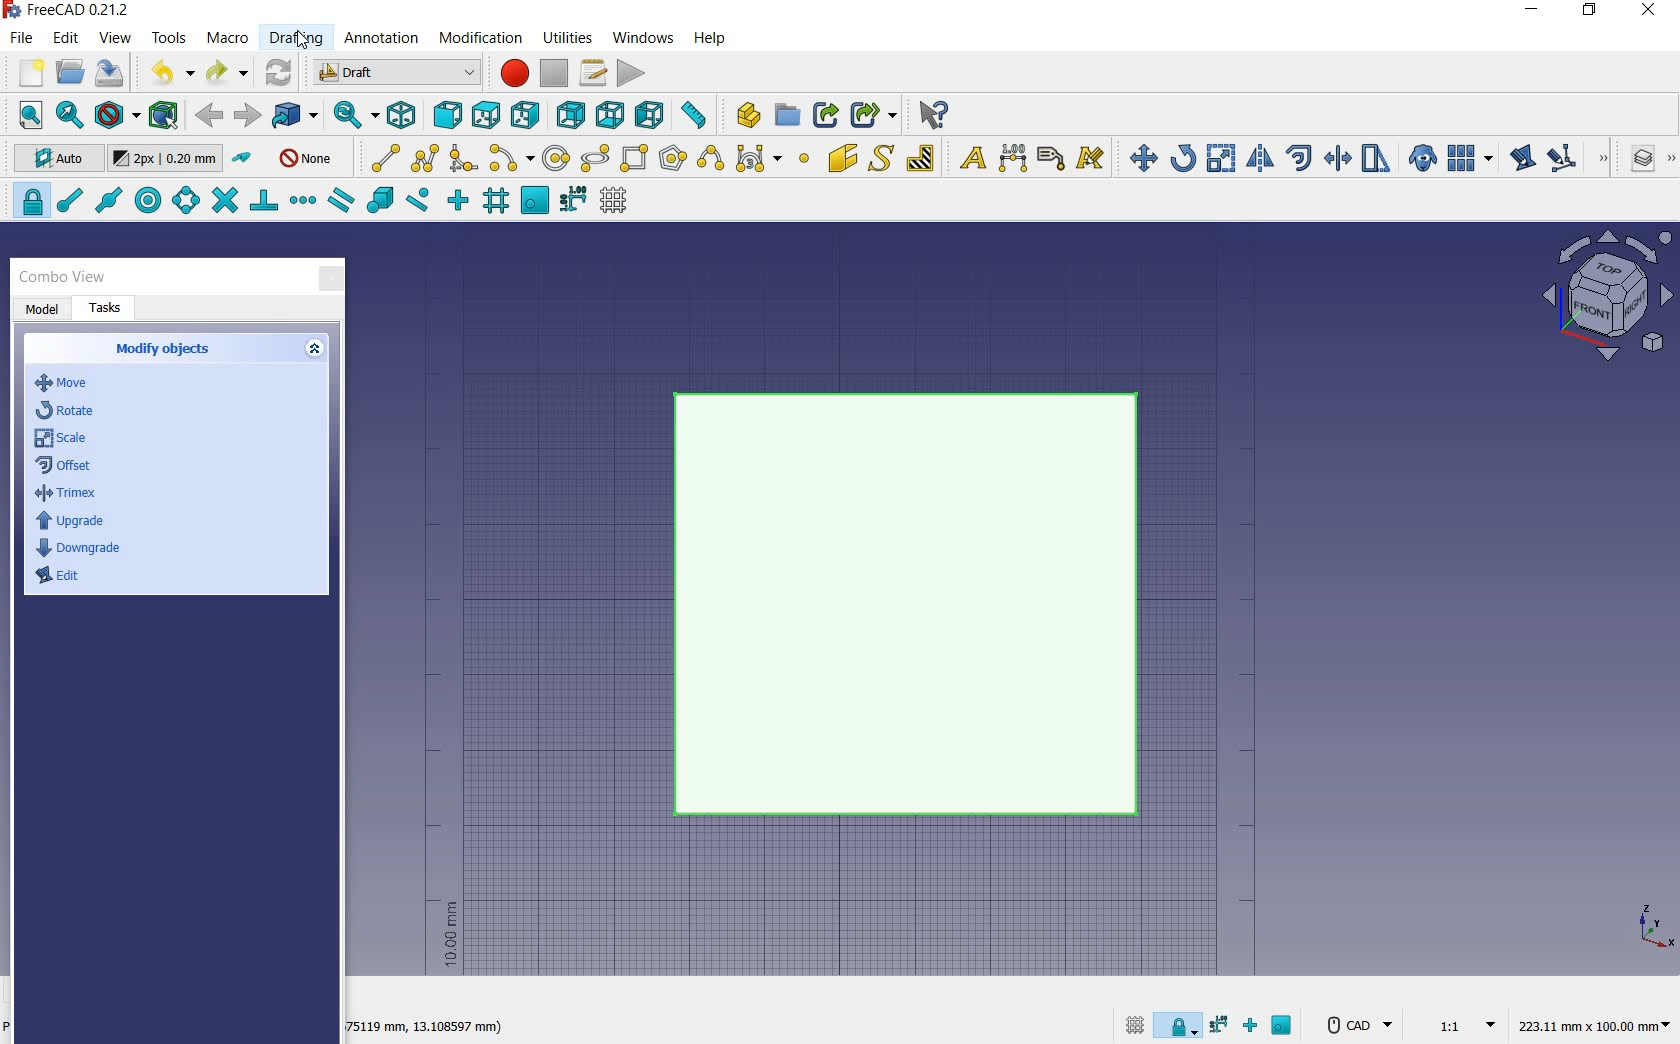 This screenshot has height=1044, width=1680. I want to click on snap perpendicullar, so click(263, 200).